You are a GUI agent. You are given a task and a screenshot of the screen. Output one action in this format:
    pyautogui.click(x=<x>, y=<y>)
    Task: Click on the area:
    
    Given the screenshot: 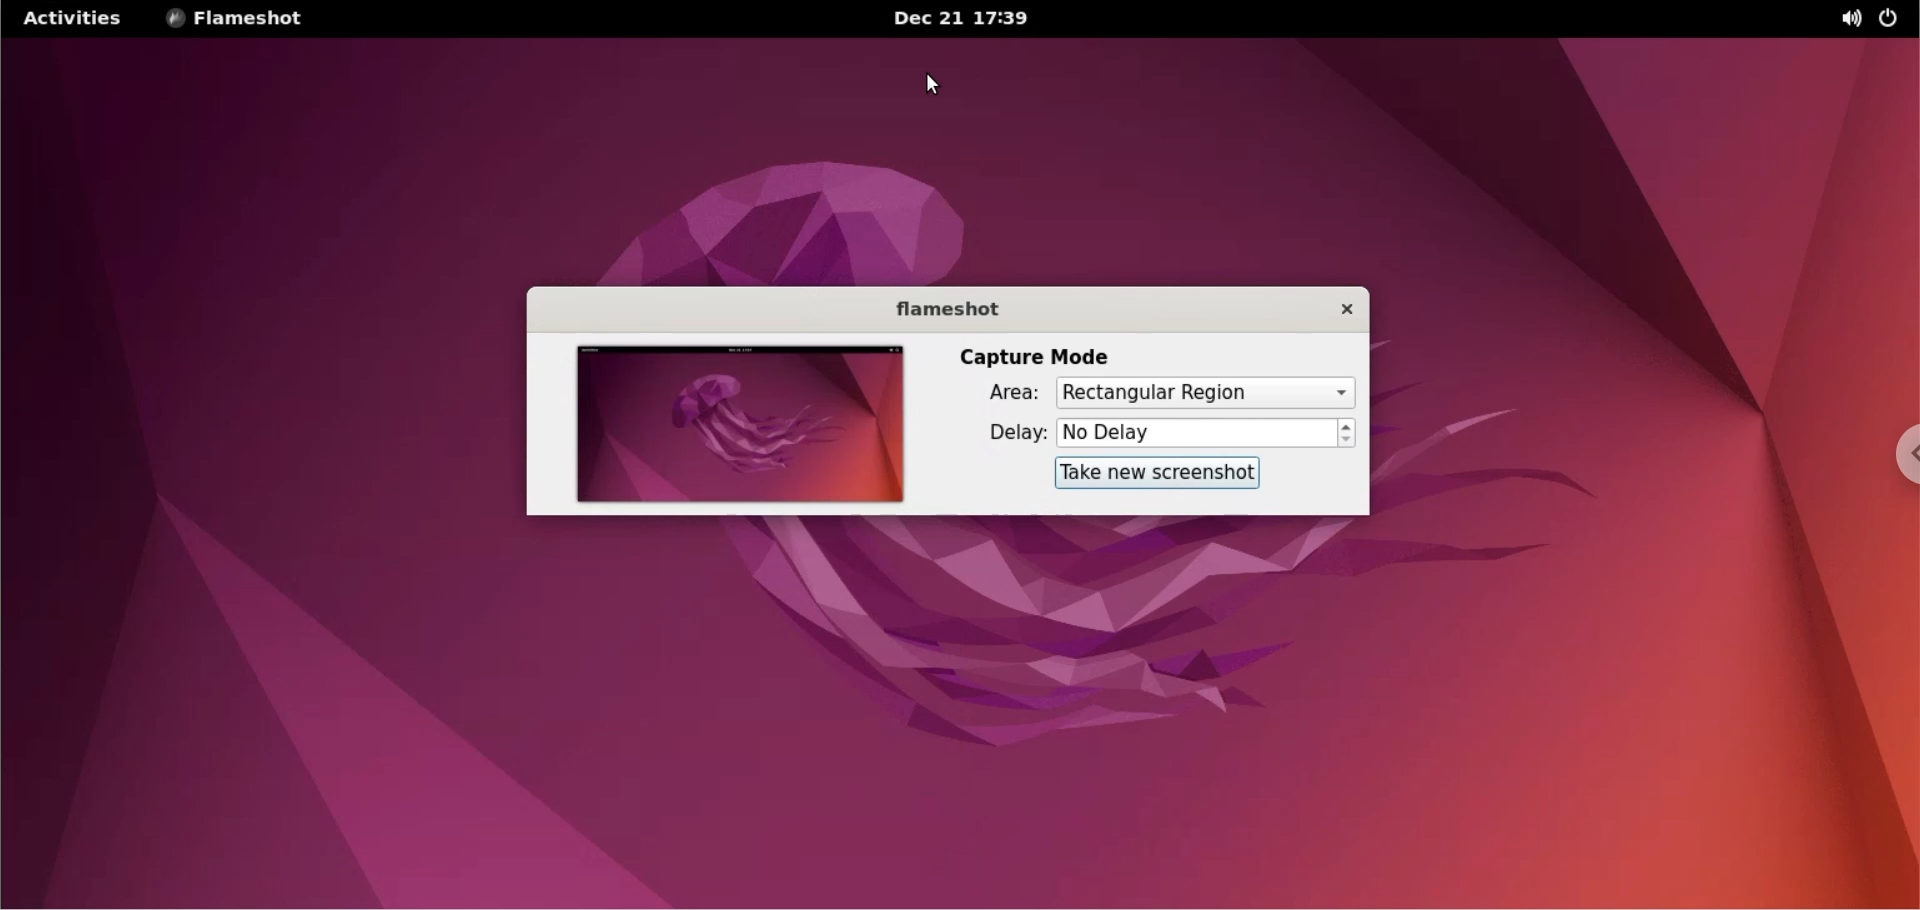 What is the action you would take?
    pyautogui.click(x=999, y=396)
    